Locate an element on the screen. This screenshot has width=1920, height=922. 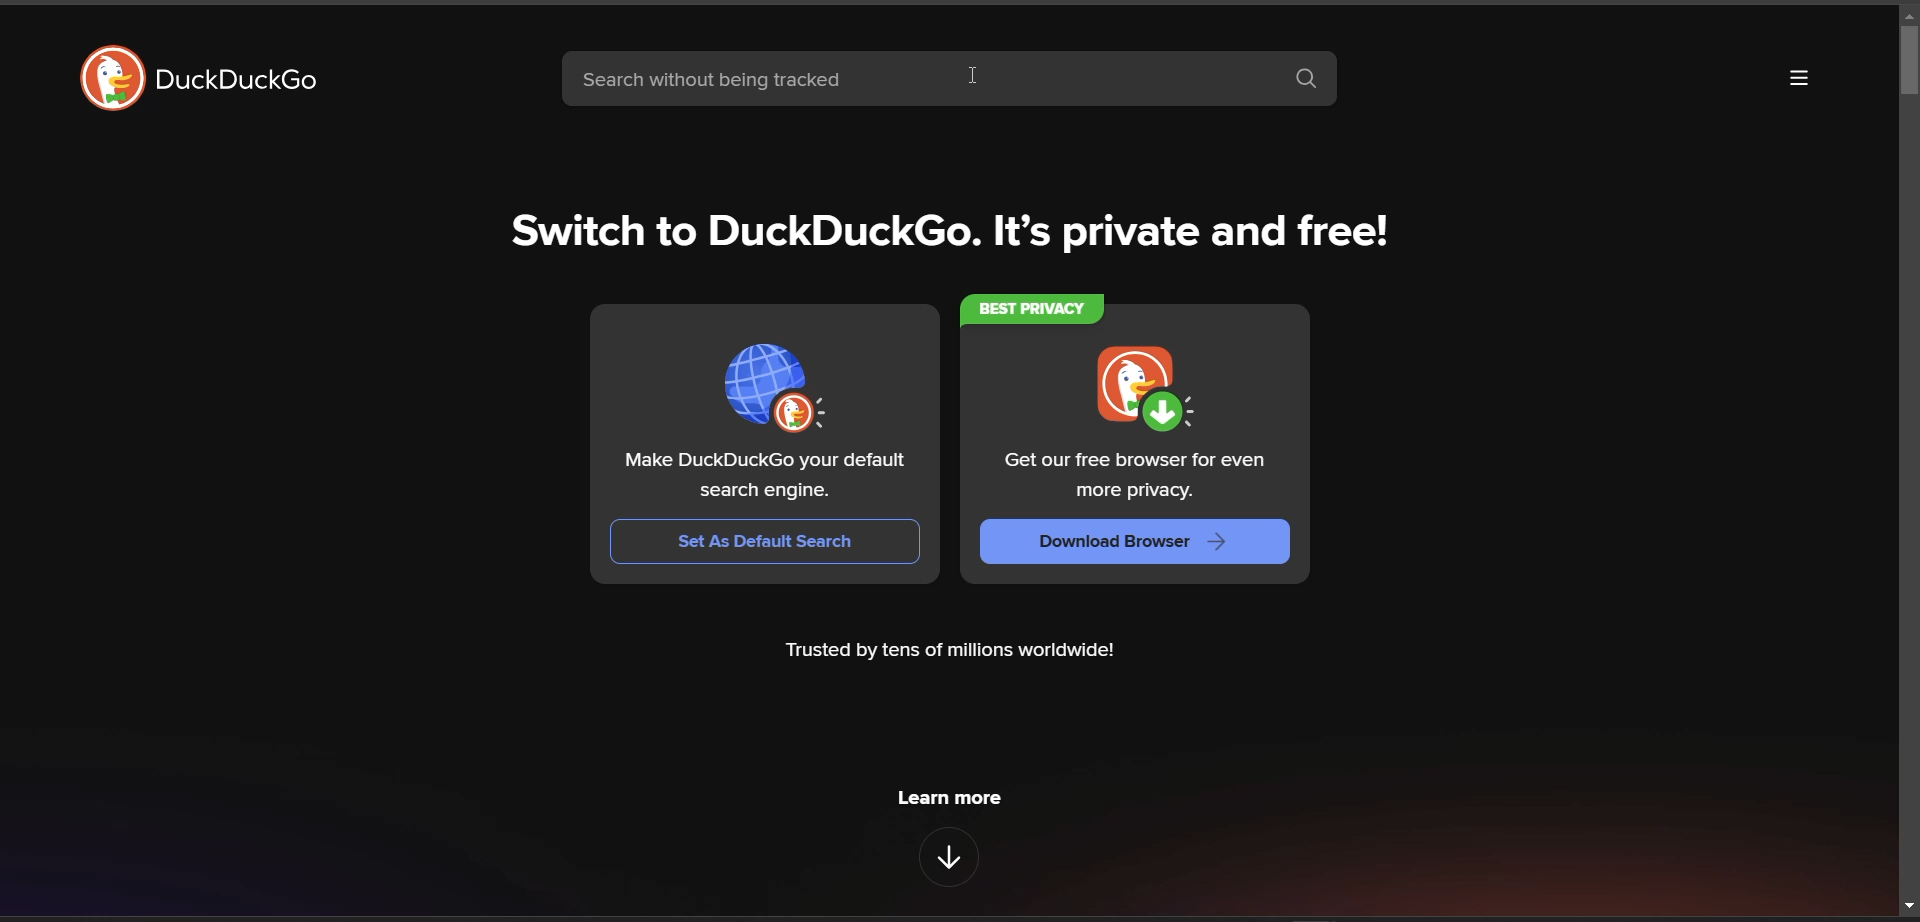
cursor is located at coordinates (969, 76).